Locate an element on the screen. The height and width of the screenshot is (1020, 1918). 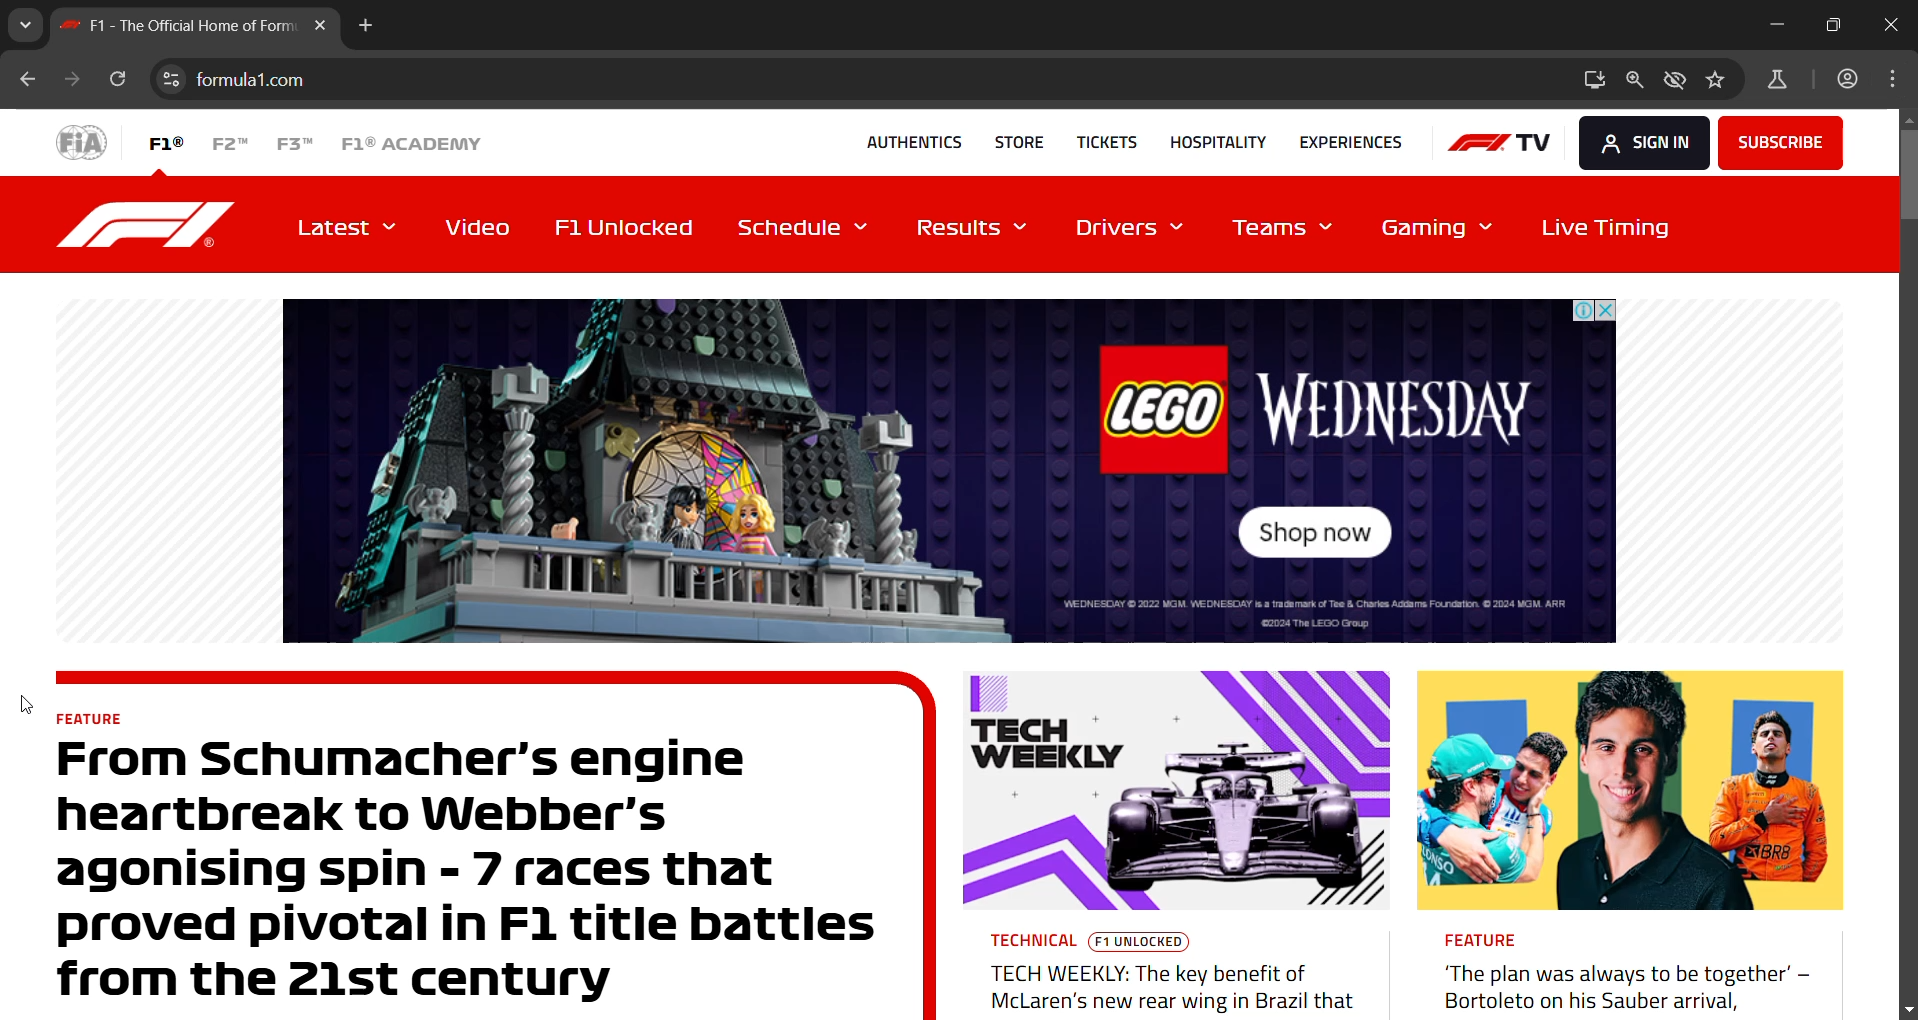
address bar is located at coordinates (885, 81).